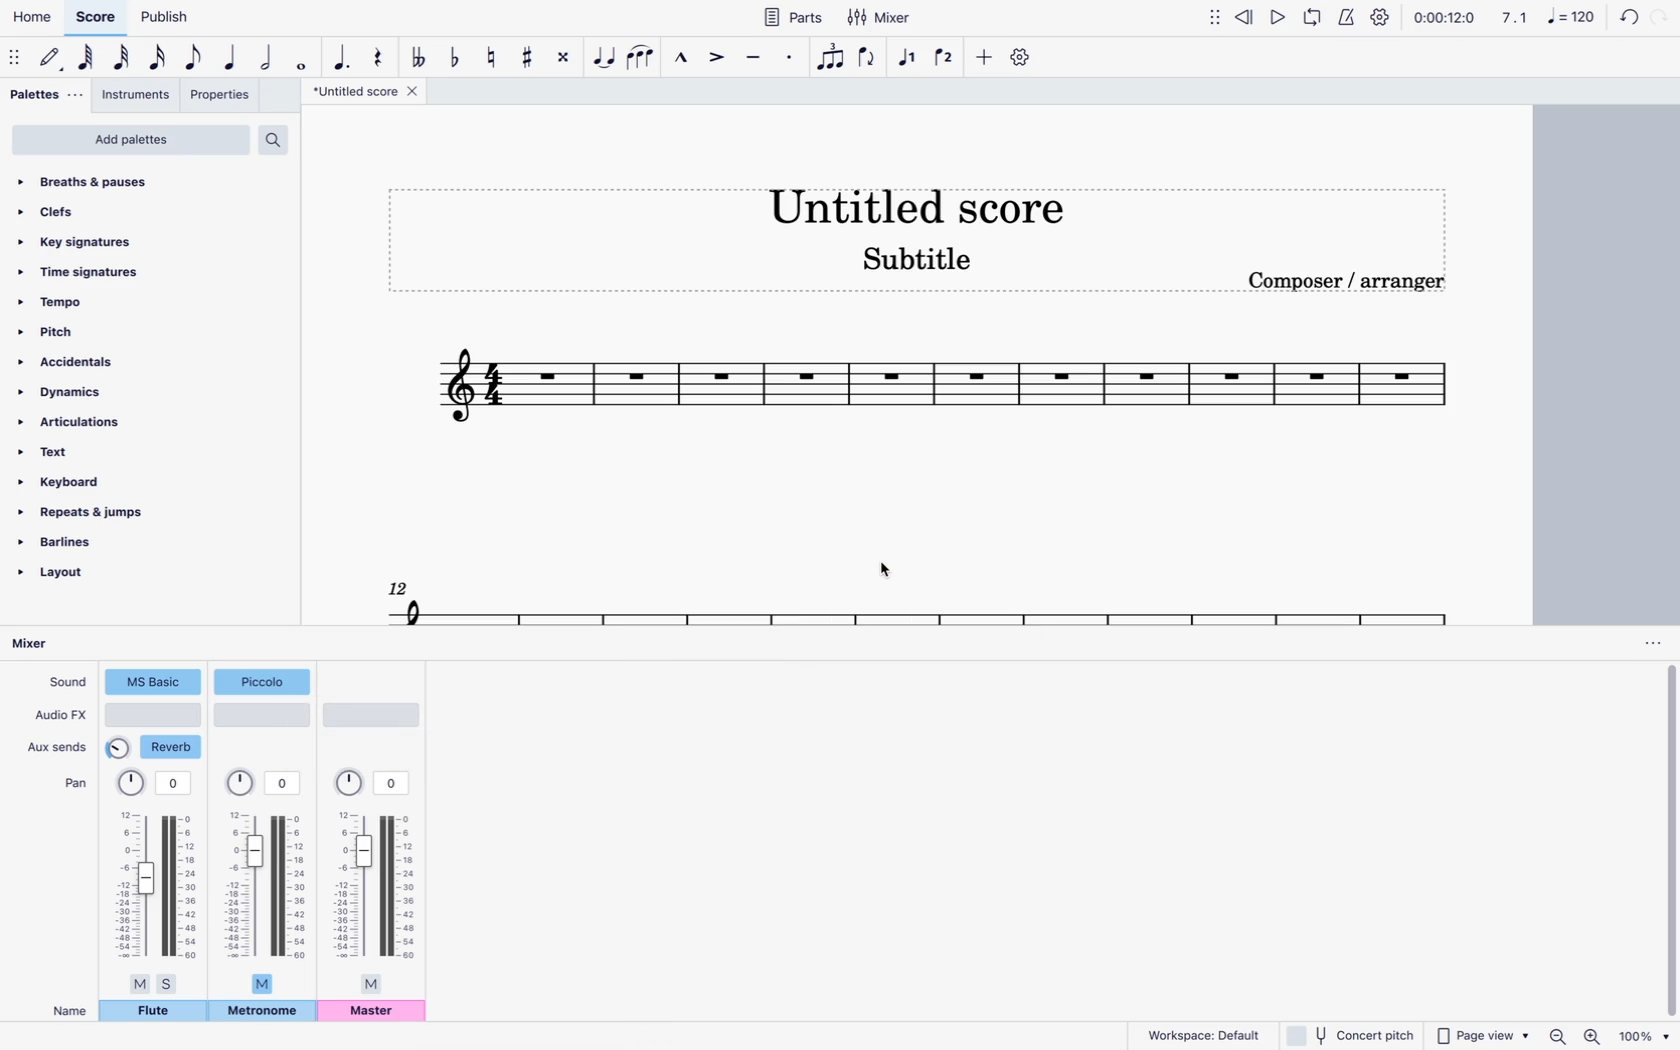 This screenshot has height=1050, width=1680. I want to click on move, so click(1215, 22).